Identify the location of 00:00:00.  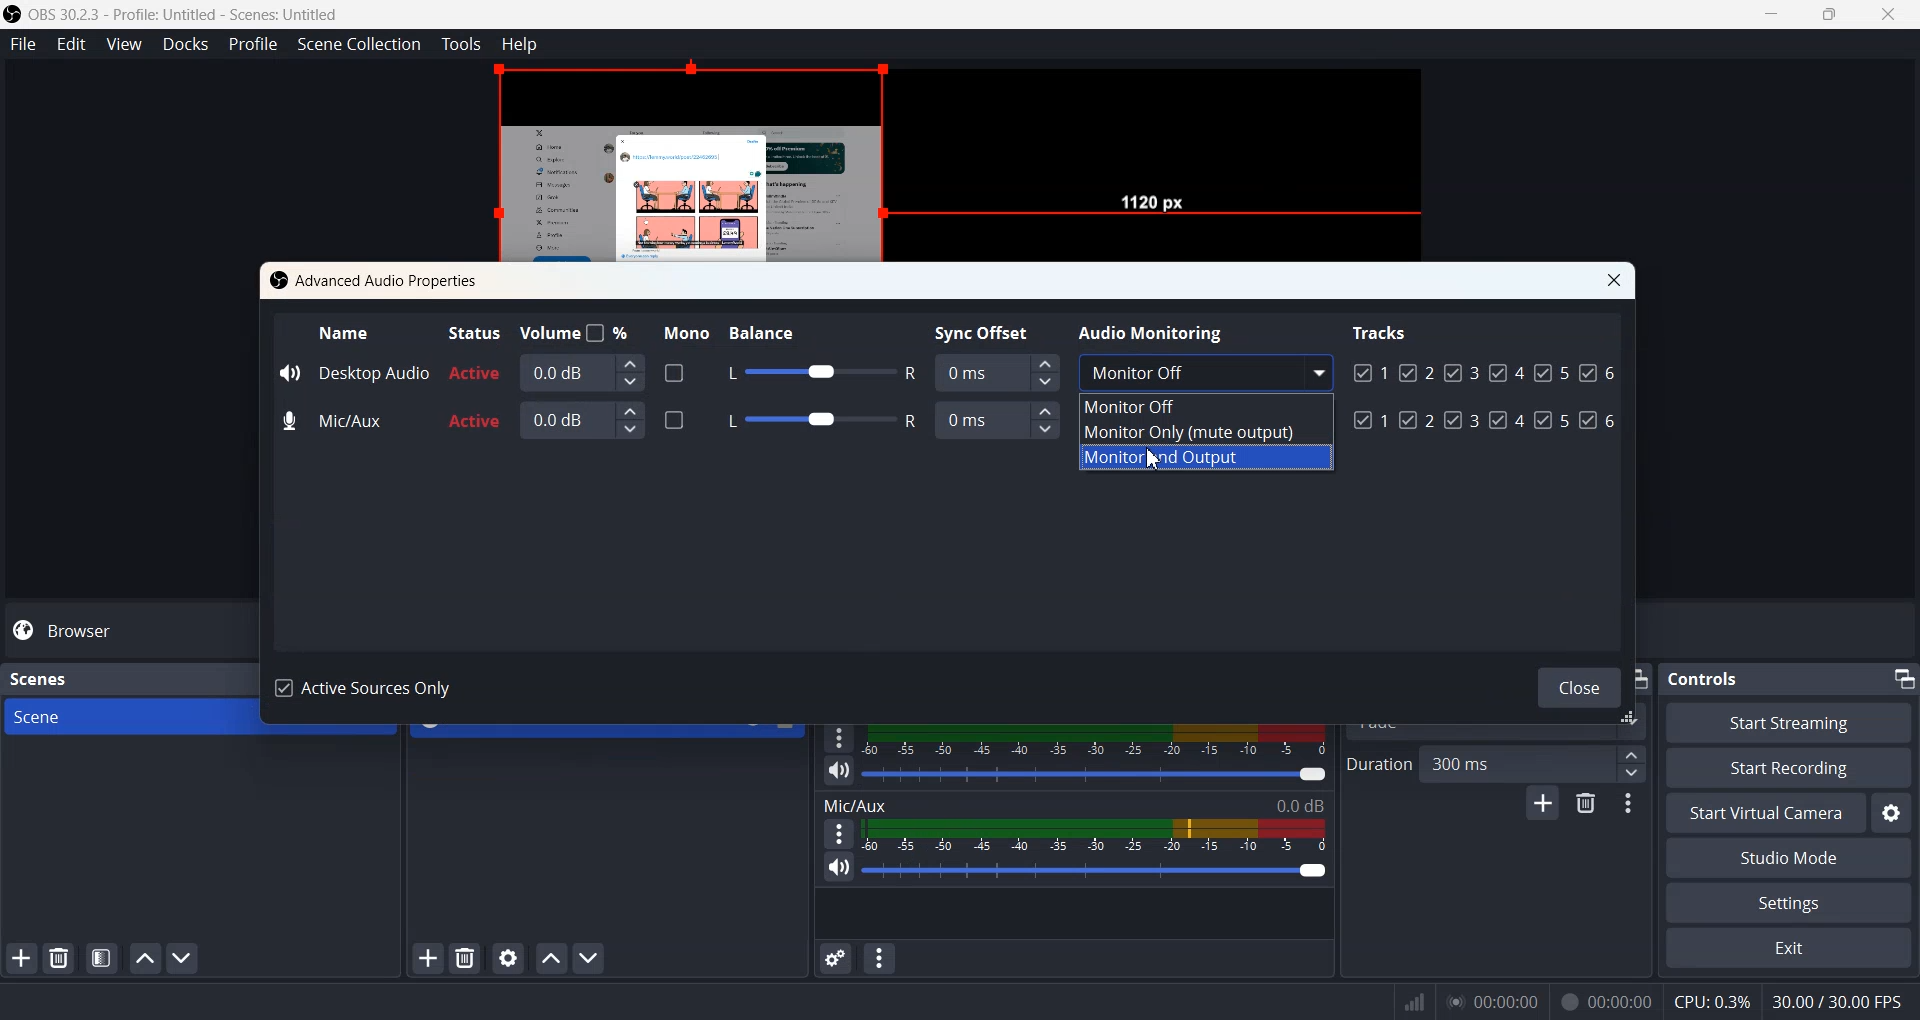
(1607, 999).